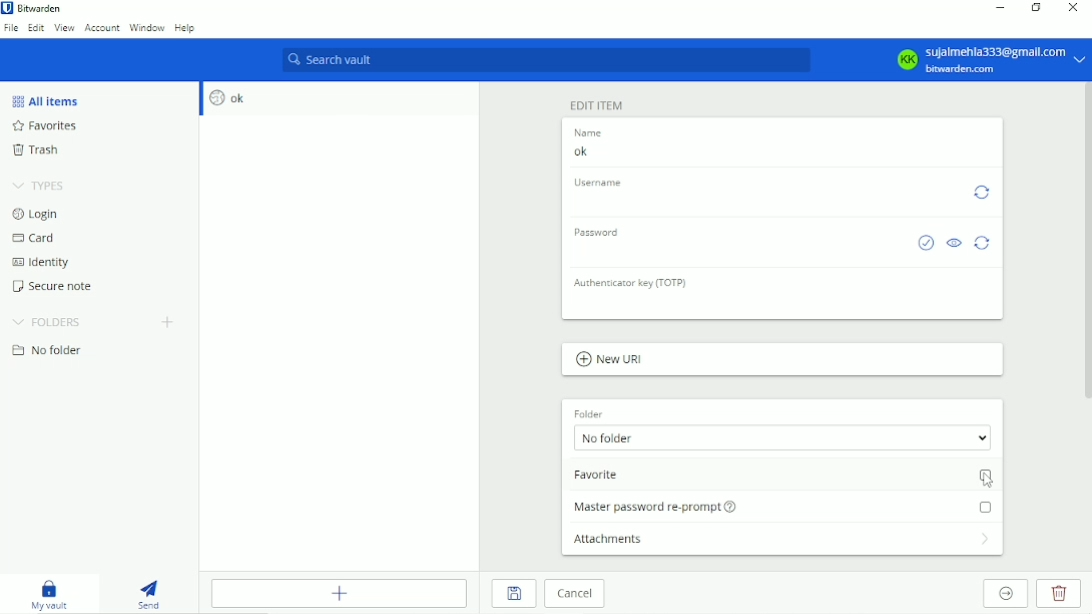 The image size is (1092, 614). What do you see at coordinates (954, 244) in the screenshot?
I see `Toggle visibility` at bounding box center [954, 244].